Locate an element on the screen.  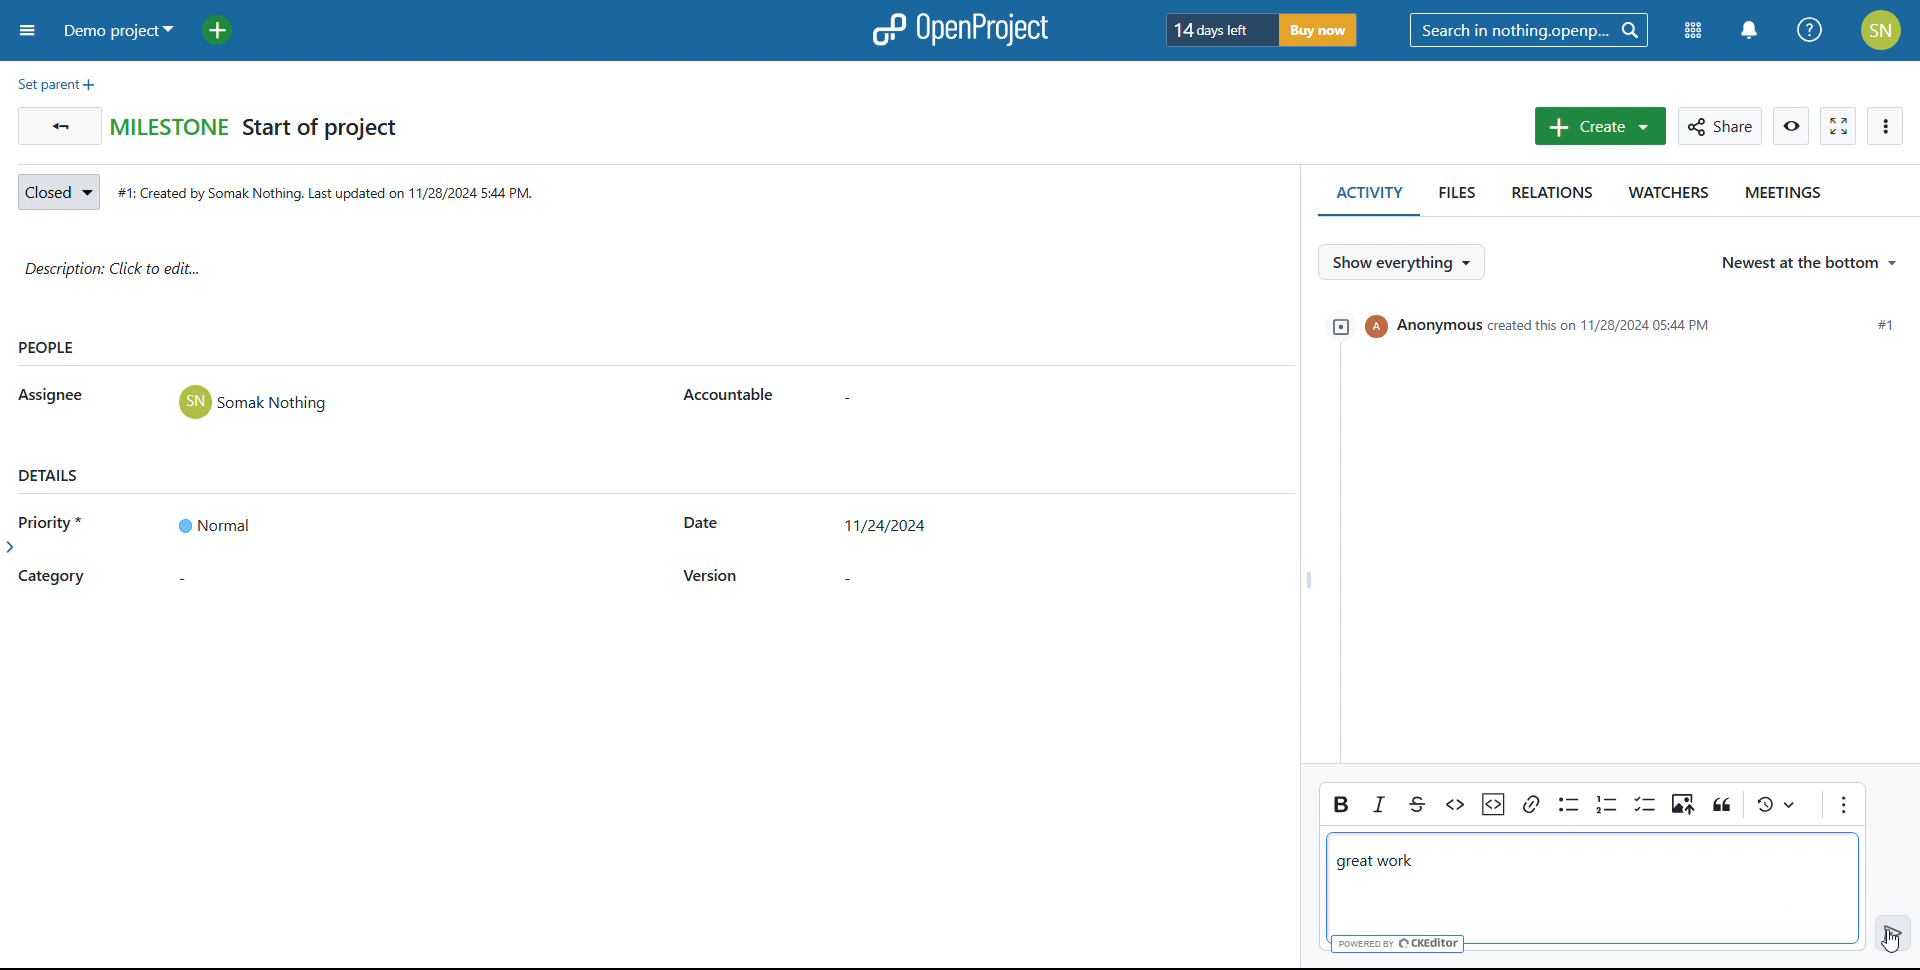
add project is located at coordinates (224, 30).